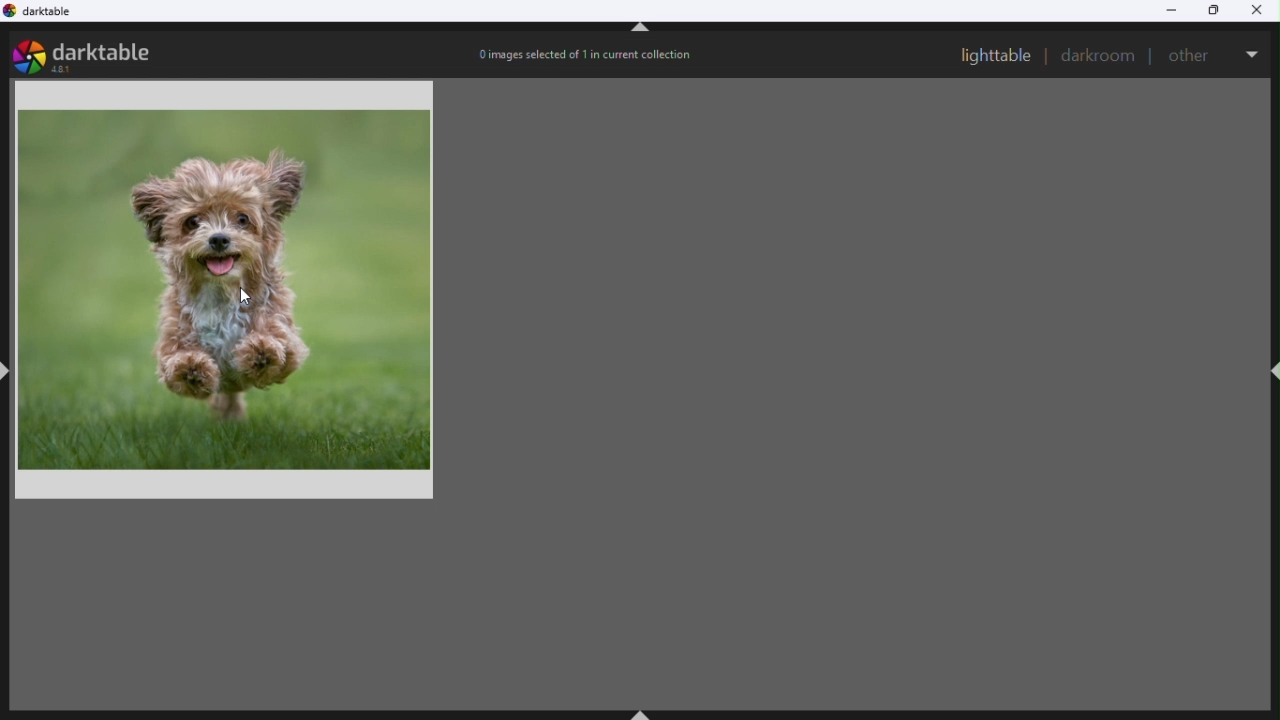 This screenshot has height=720, width=1280. Describe the element at coordinates (231, 287) in the screenshot. I see `Image` at that location.